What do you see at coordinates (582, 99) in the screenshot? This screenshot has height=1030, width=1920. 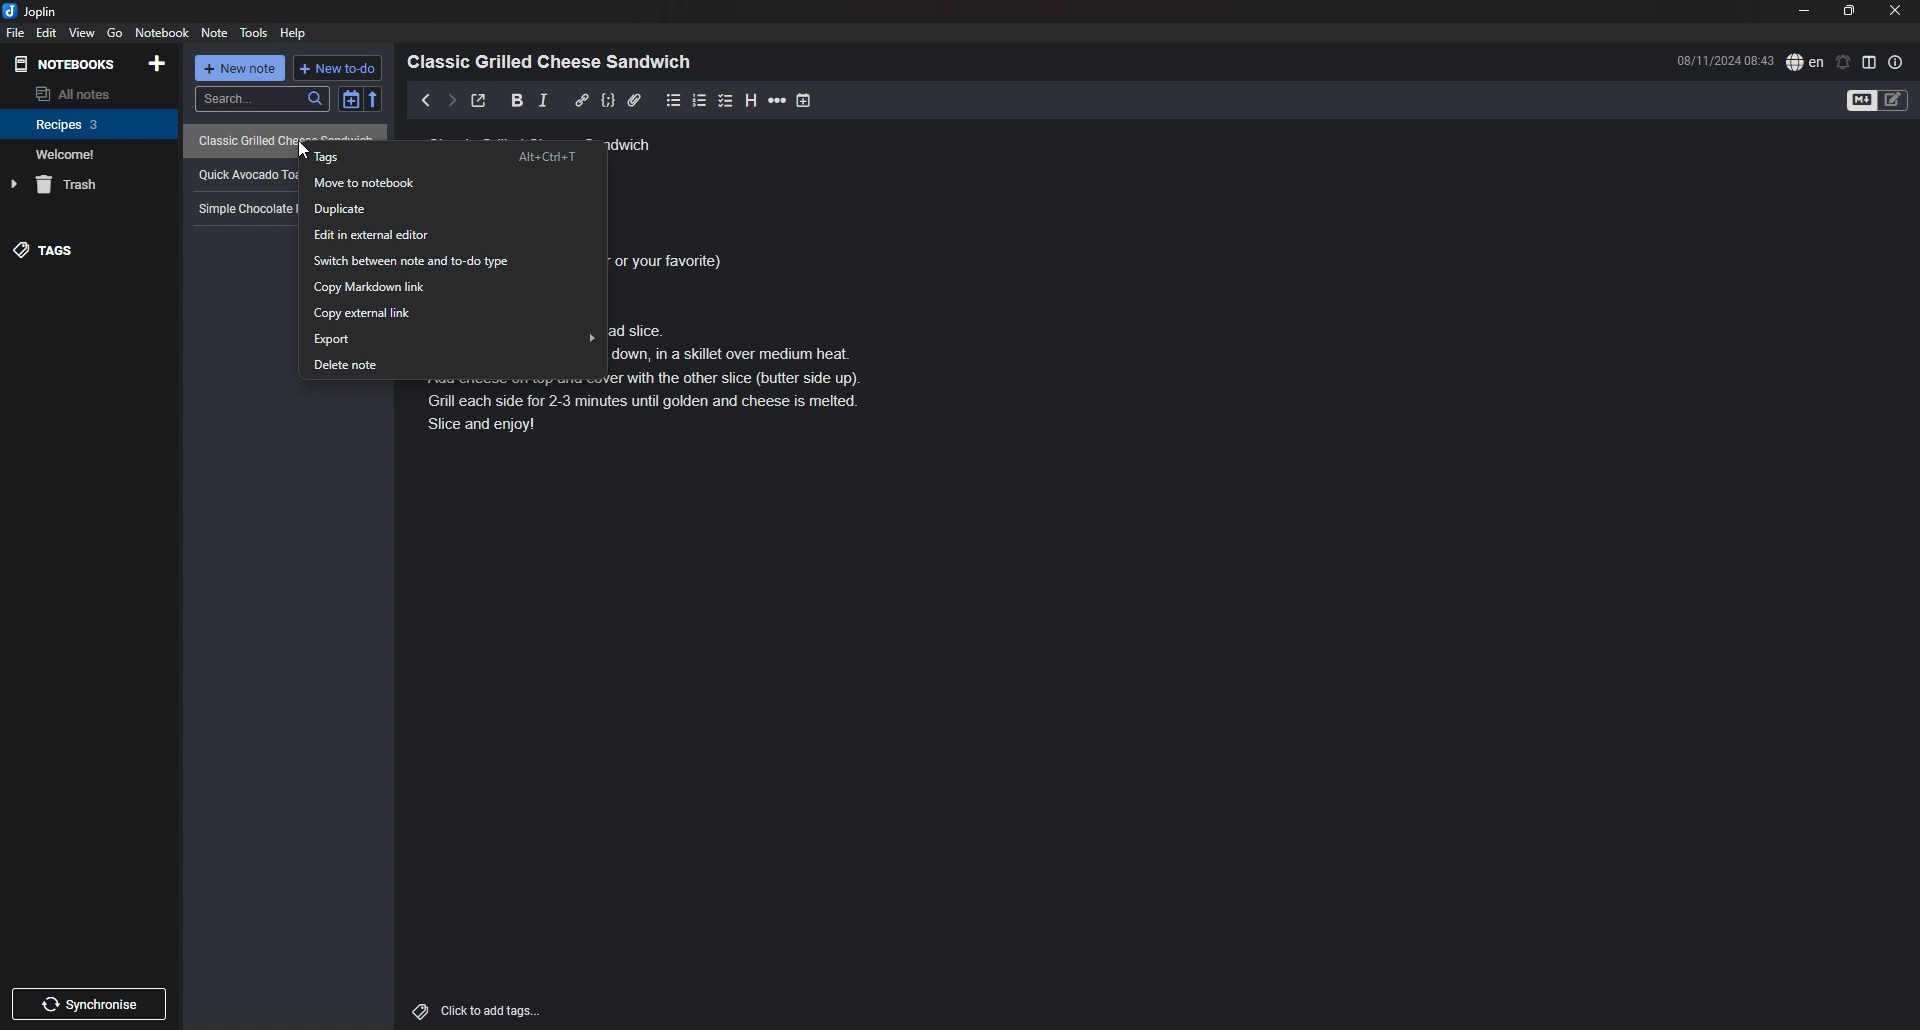 I see `hyperlink` at bounding box center [582, 99].